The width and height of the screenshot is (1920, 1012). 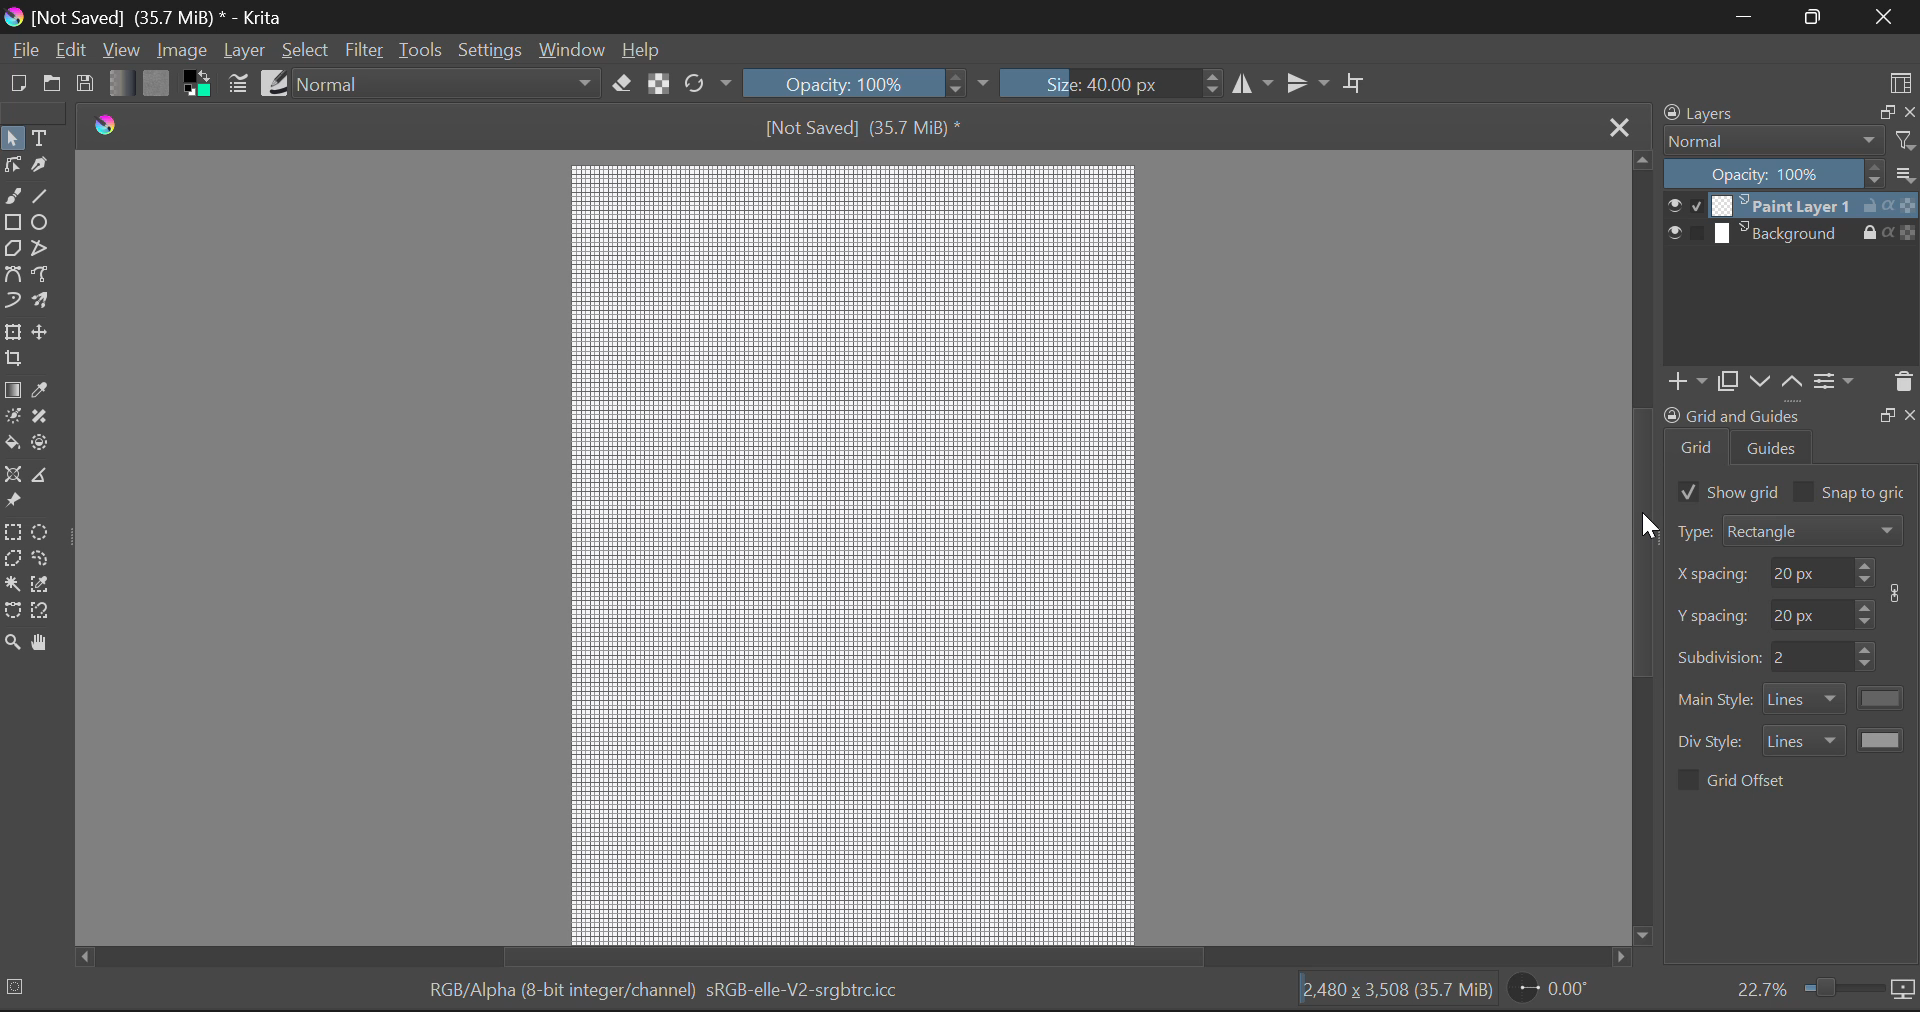 I want to click on Polyline, so click(x=47, y=250).